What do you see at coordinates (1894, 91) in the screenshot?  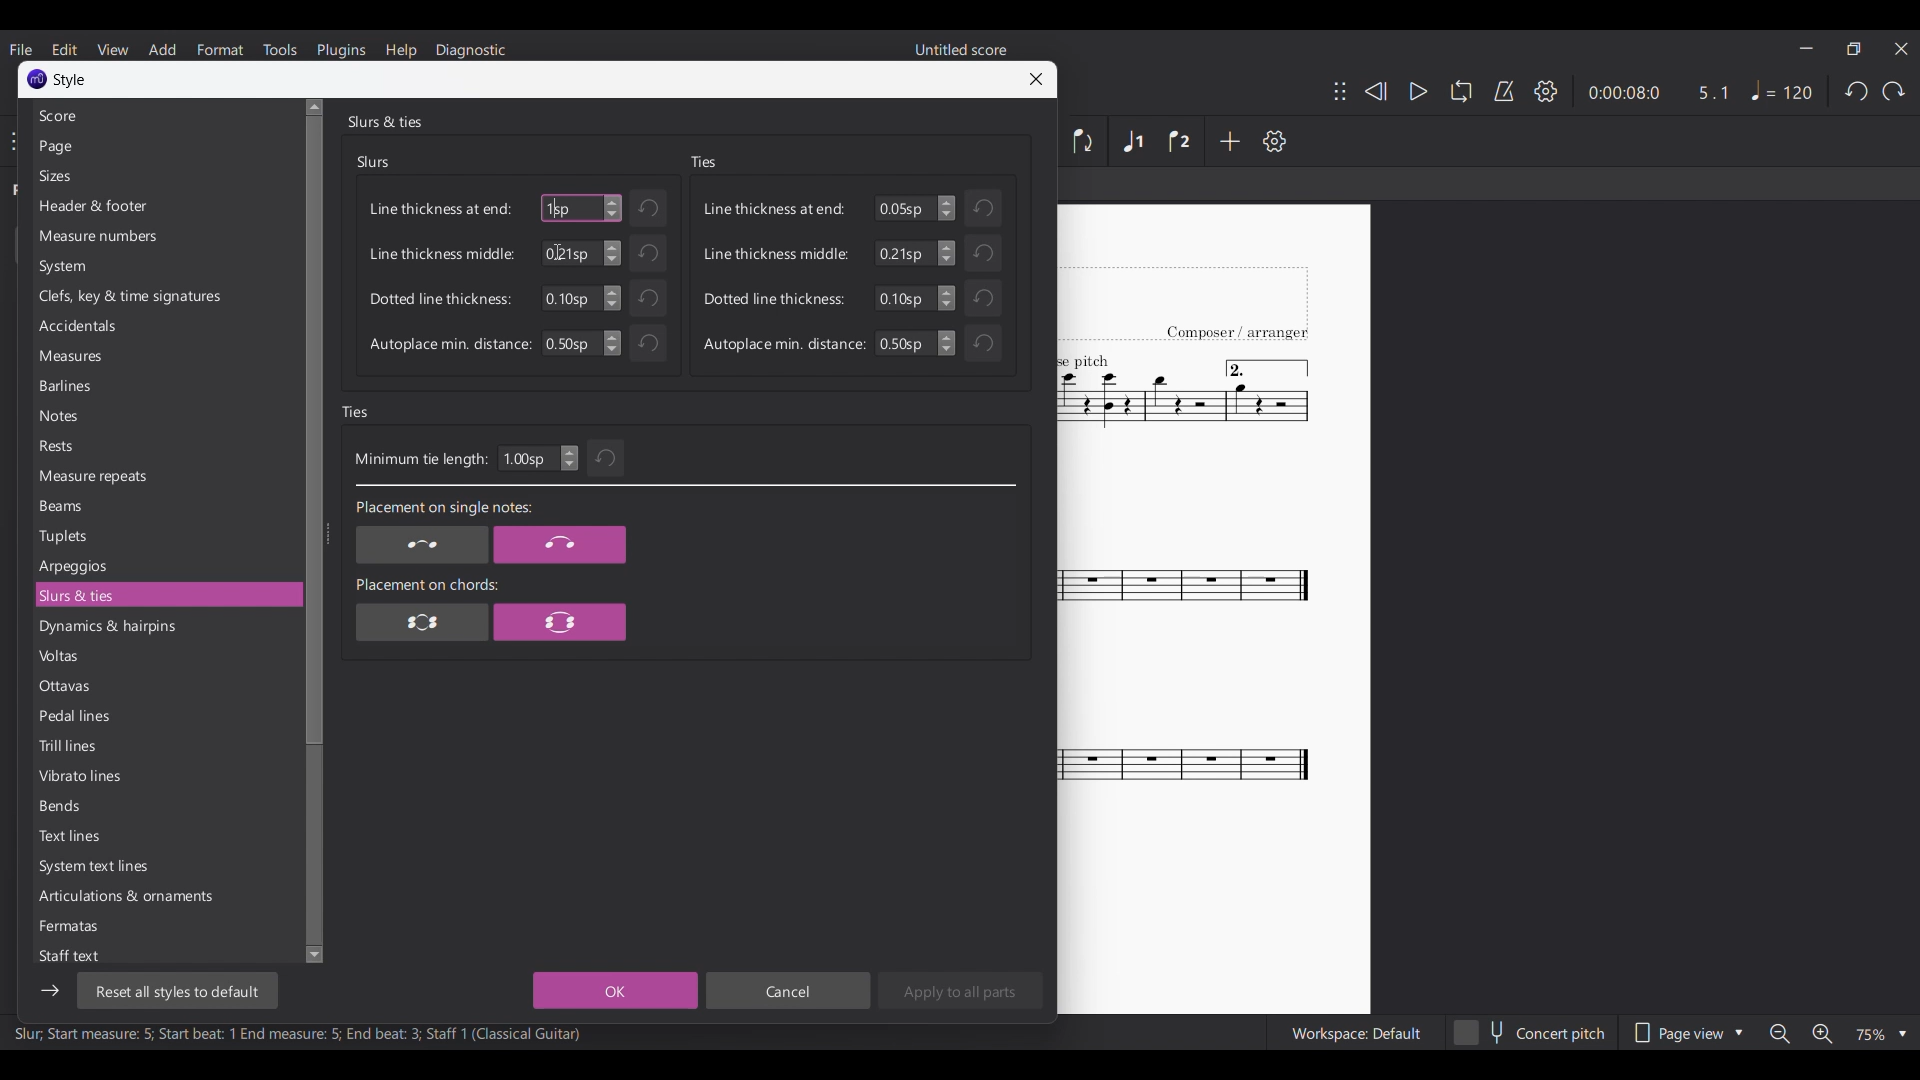 I see `Redo` at bounding box center [1894, 91].